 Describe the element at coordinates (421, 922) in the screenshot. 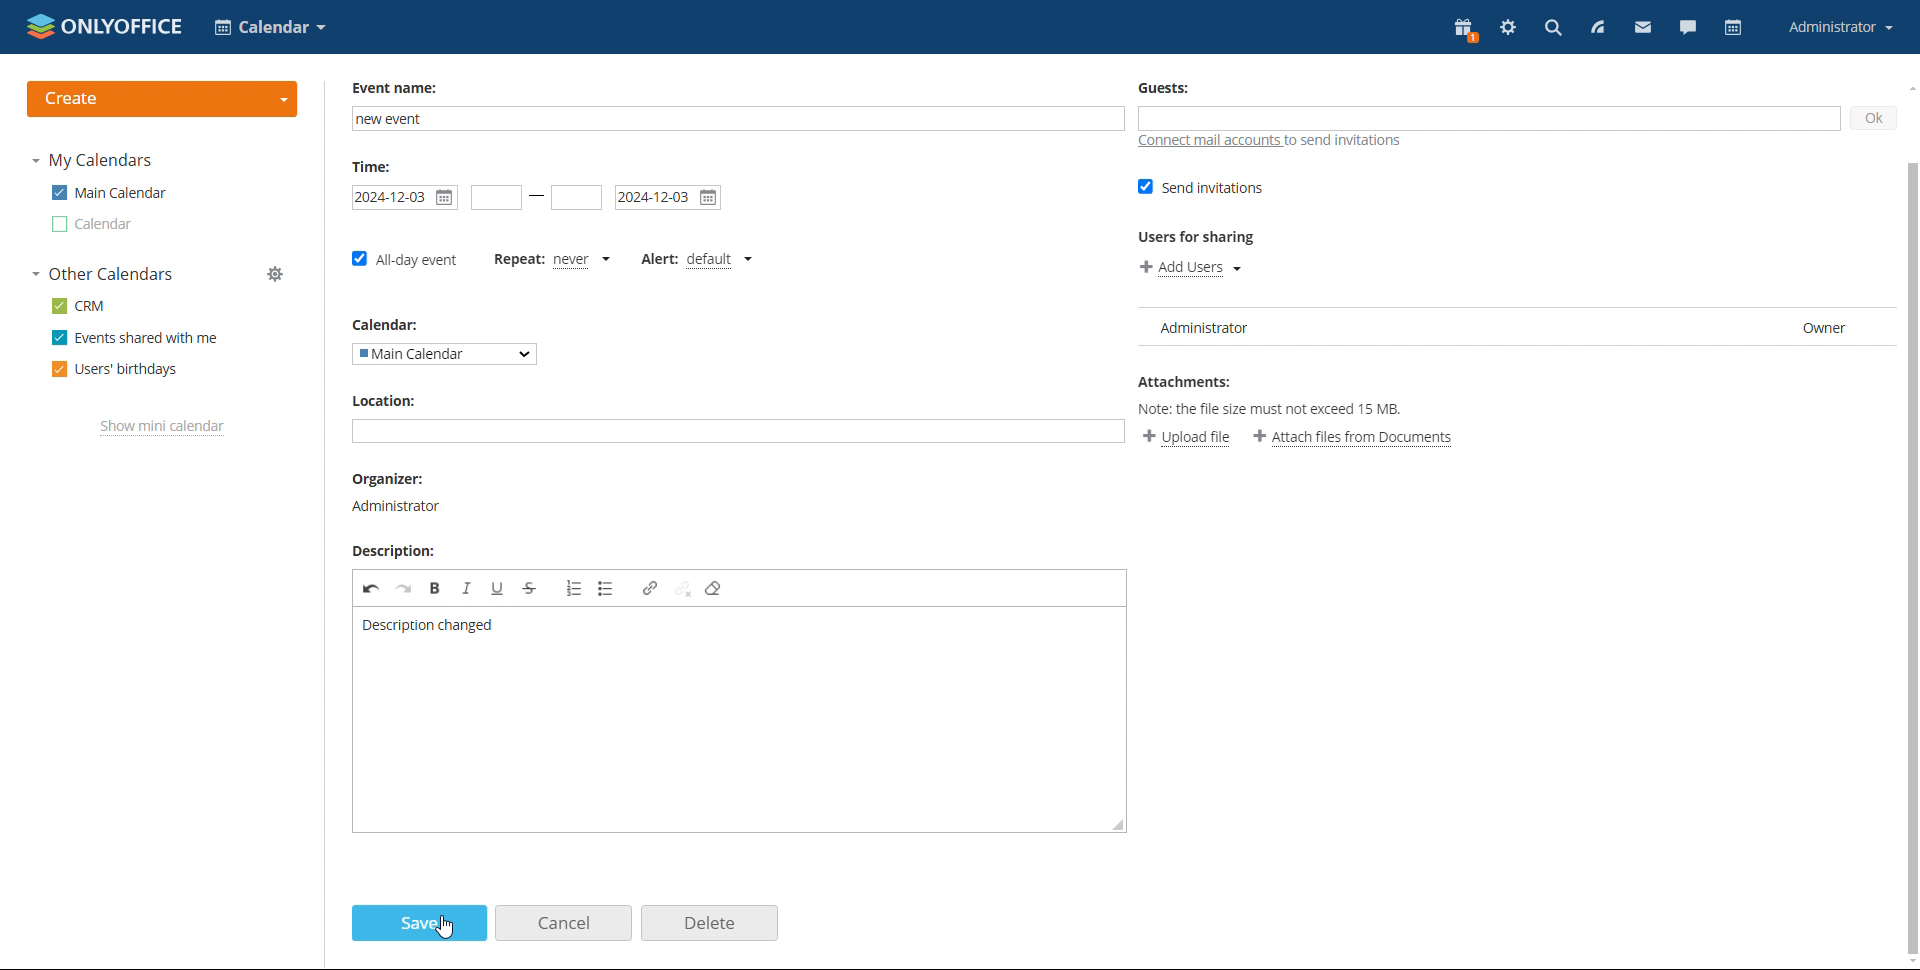

I see `save` at that location.